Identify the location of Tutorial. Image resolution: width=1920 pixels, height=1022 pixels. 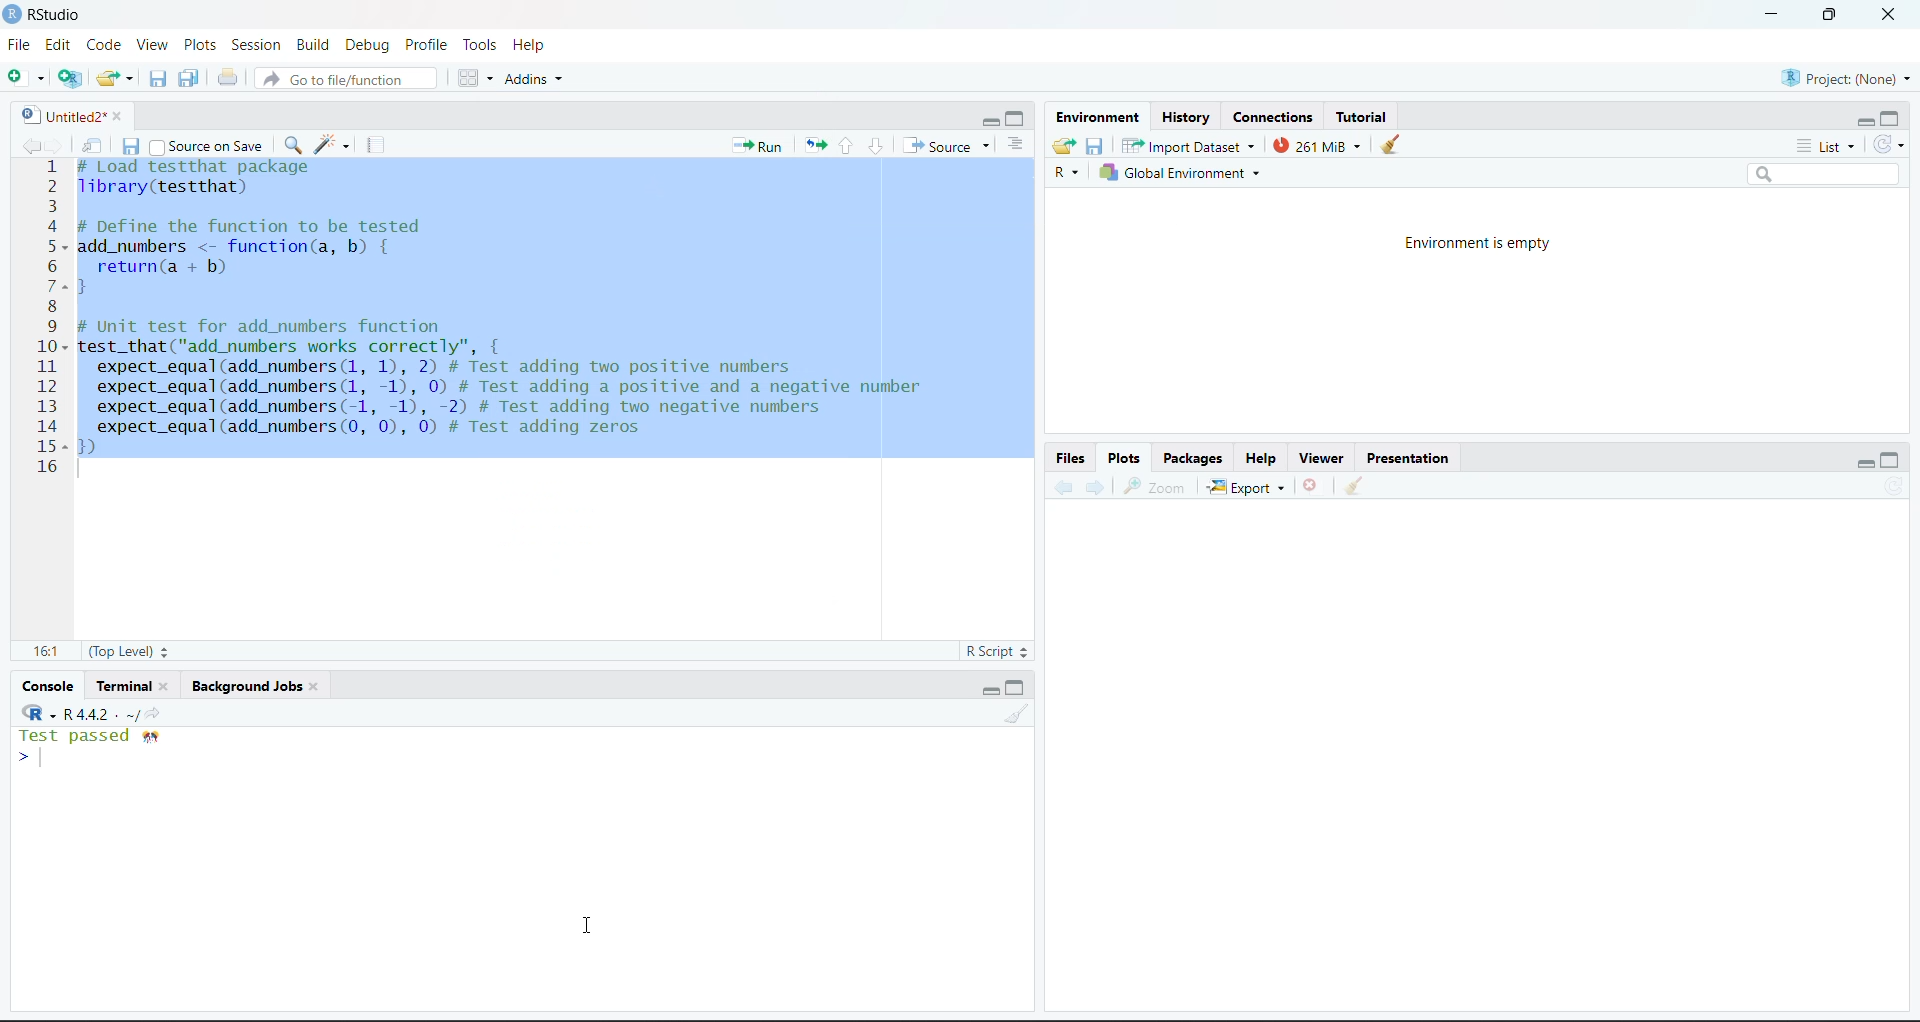
(1365, 116).